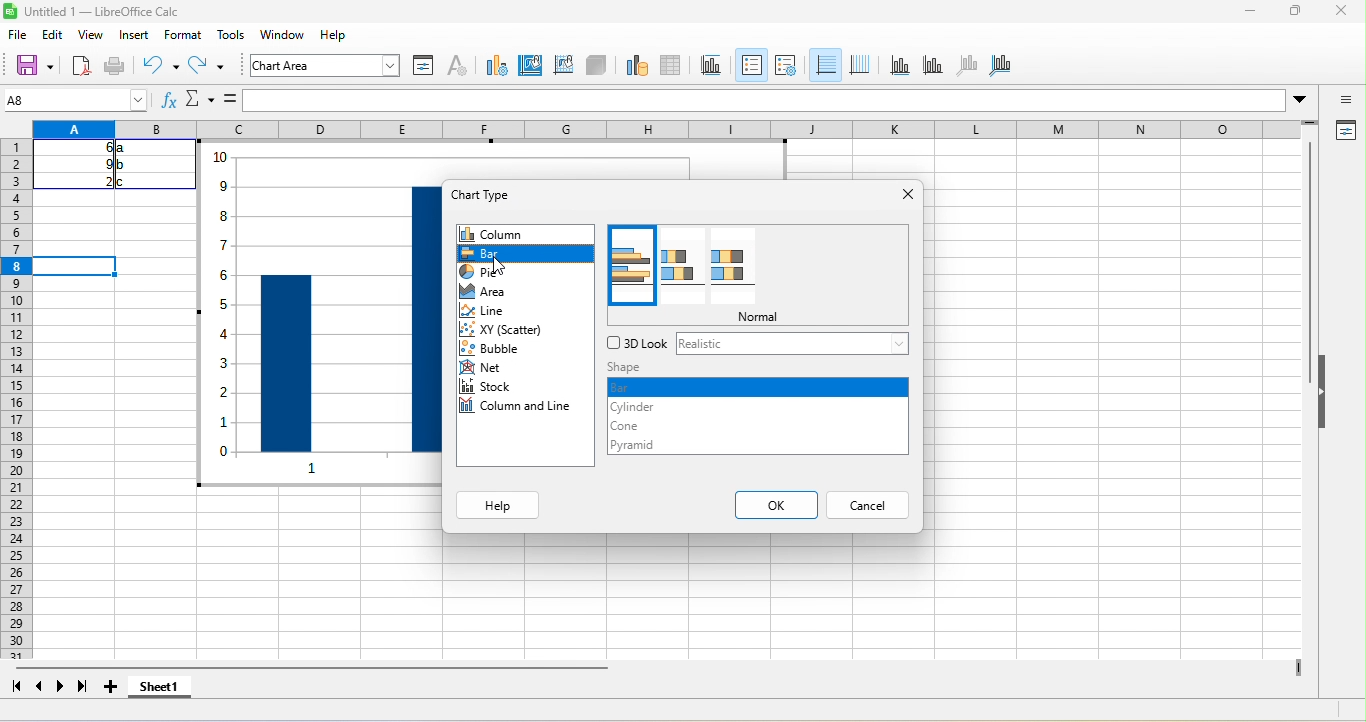  What do you see at coordinates (326, 66) in the screenshot?
I see `chart area` at bounding box center [326, 66].